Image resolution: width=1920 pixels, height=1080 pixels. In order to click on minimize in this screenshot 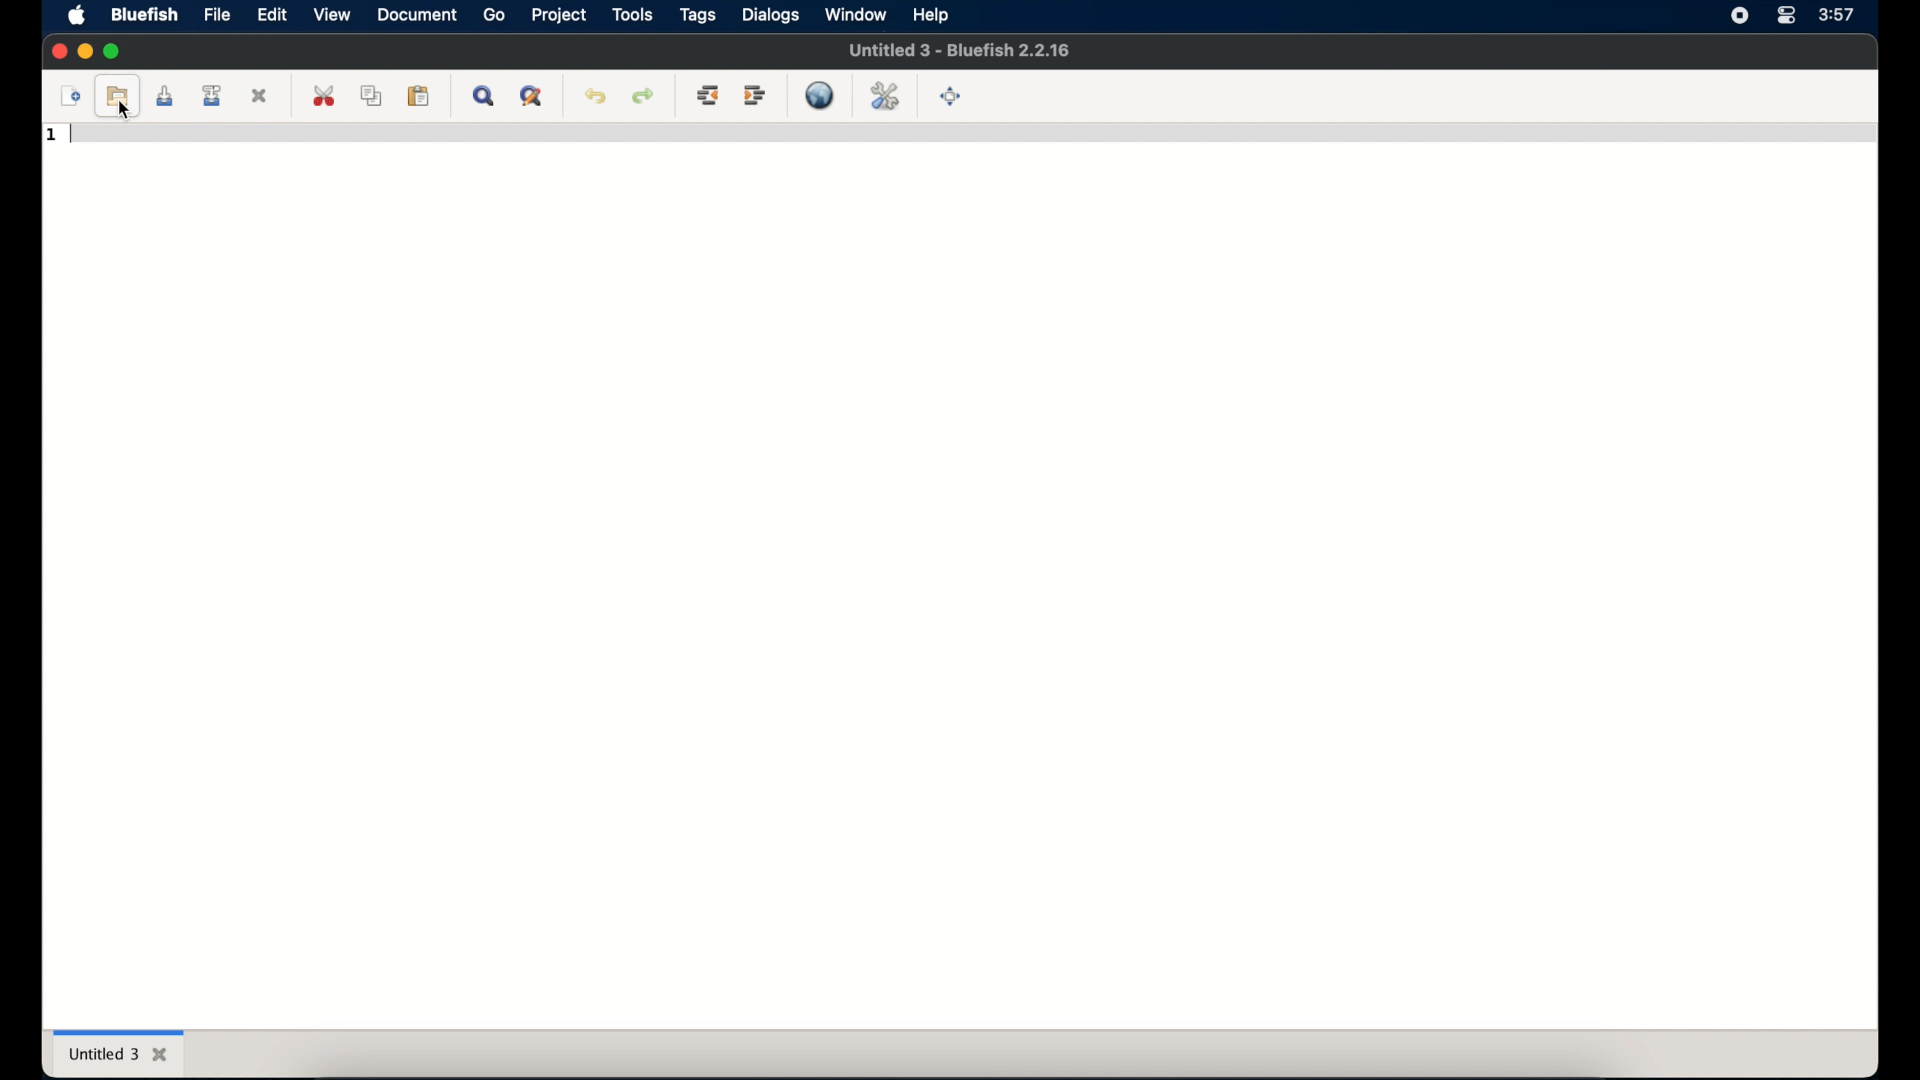, I will do `click(84, 50)`.